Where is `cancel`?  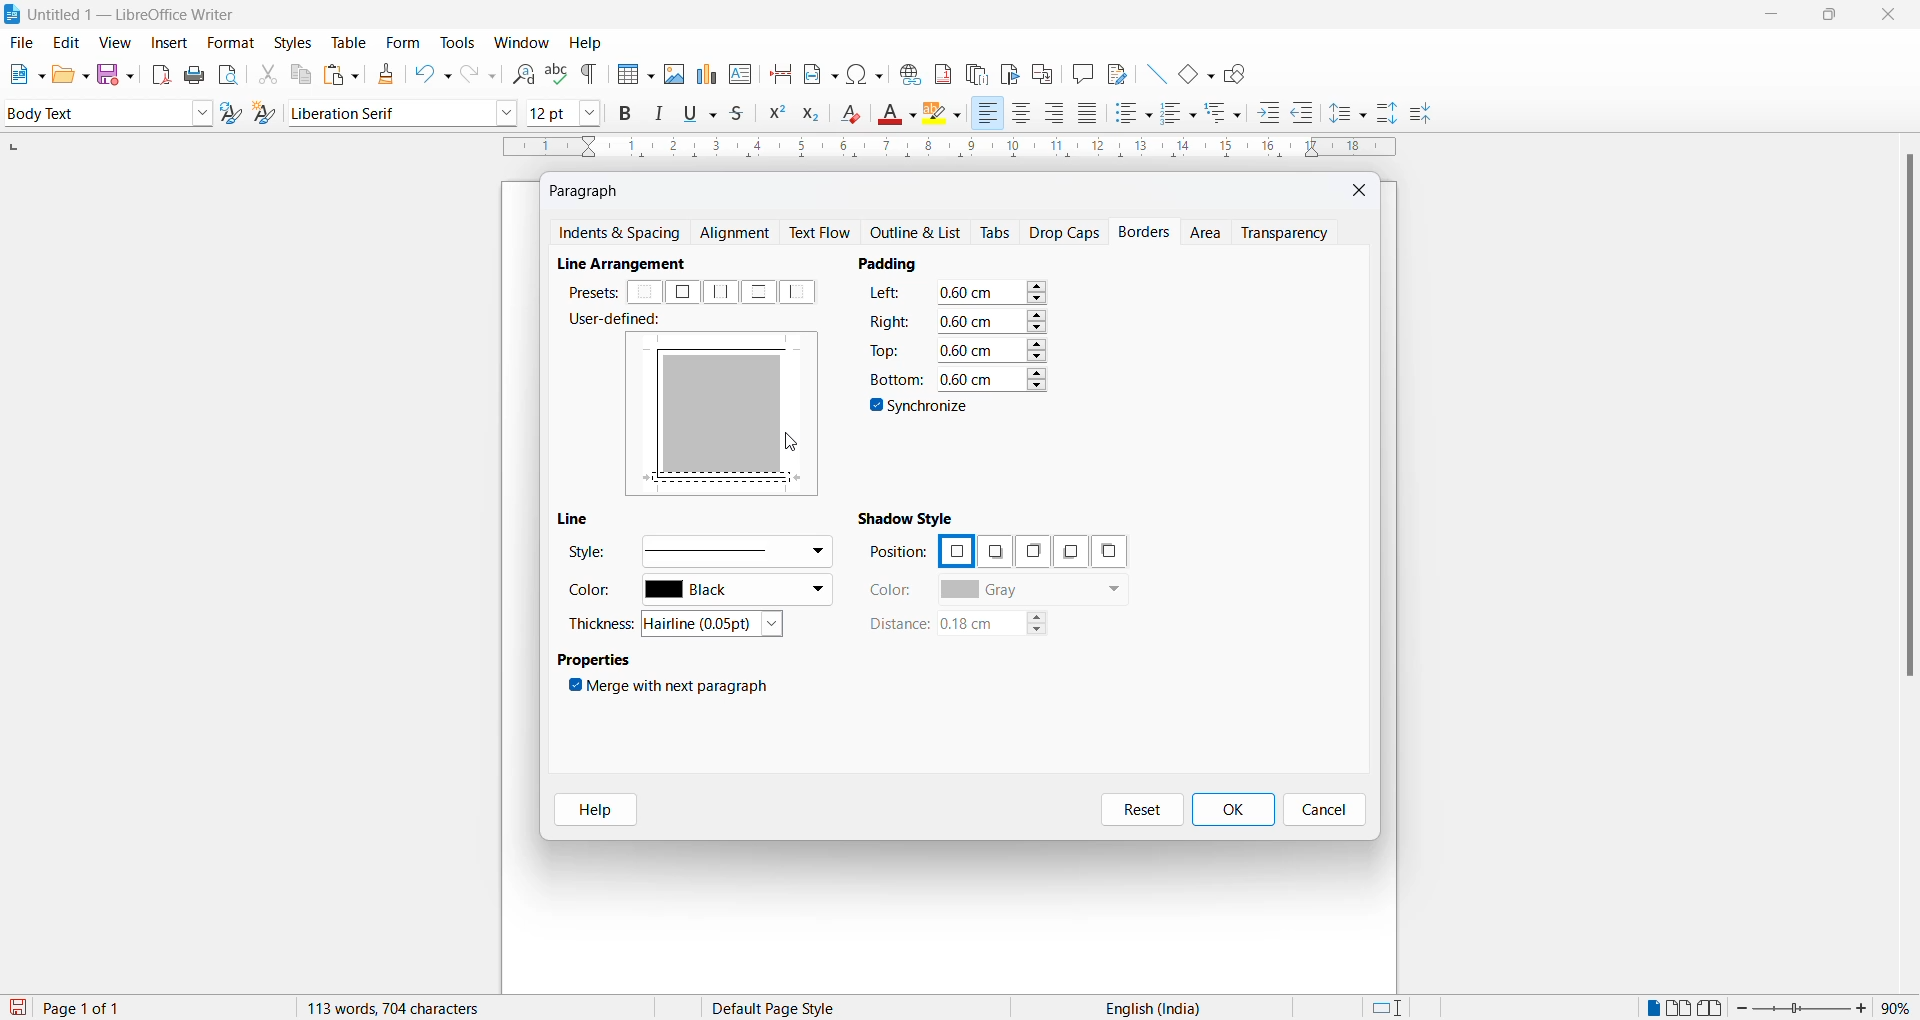 cancel is located at coordinates (1325, 810).